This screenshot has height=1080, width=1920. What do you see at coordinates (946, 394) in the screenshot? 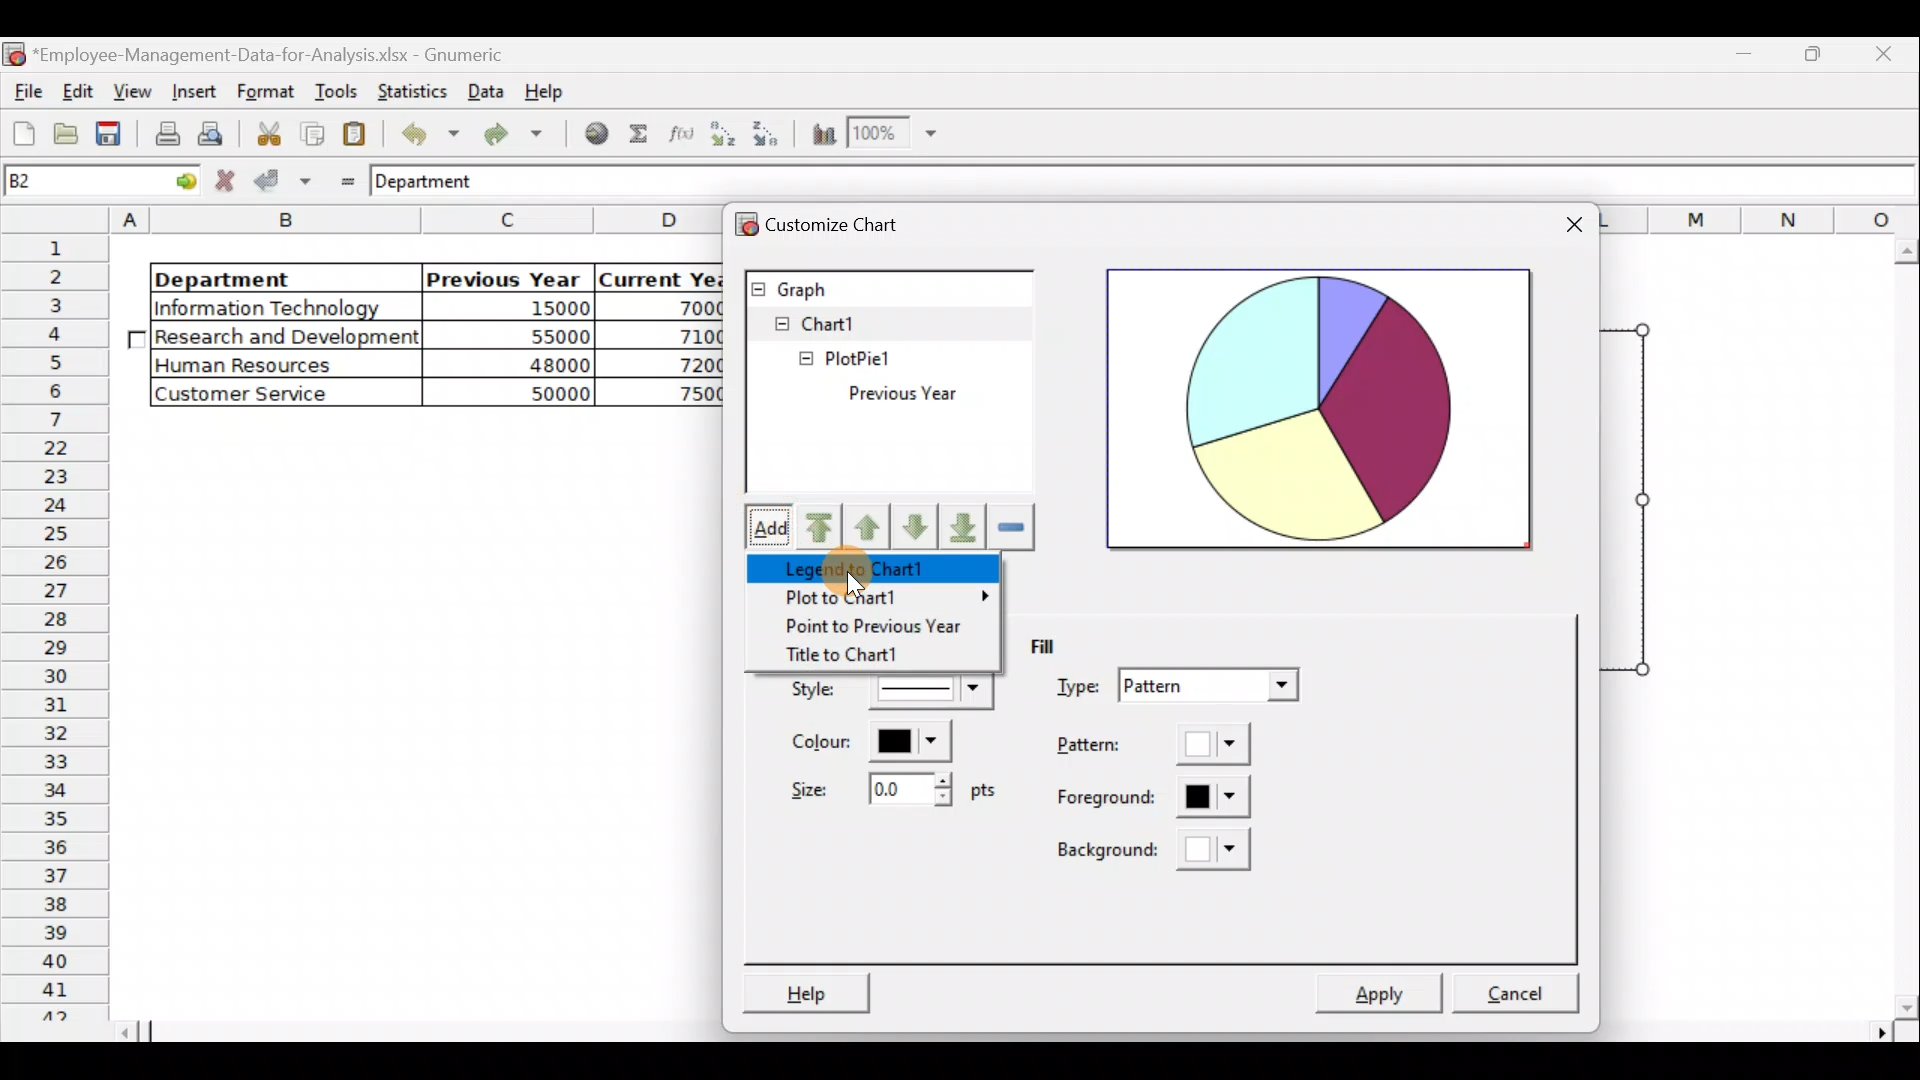
I see `Previous Year` at bounding box center [946, 394].